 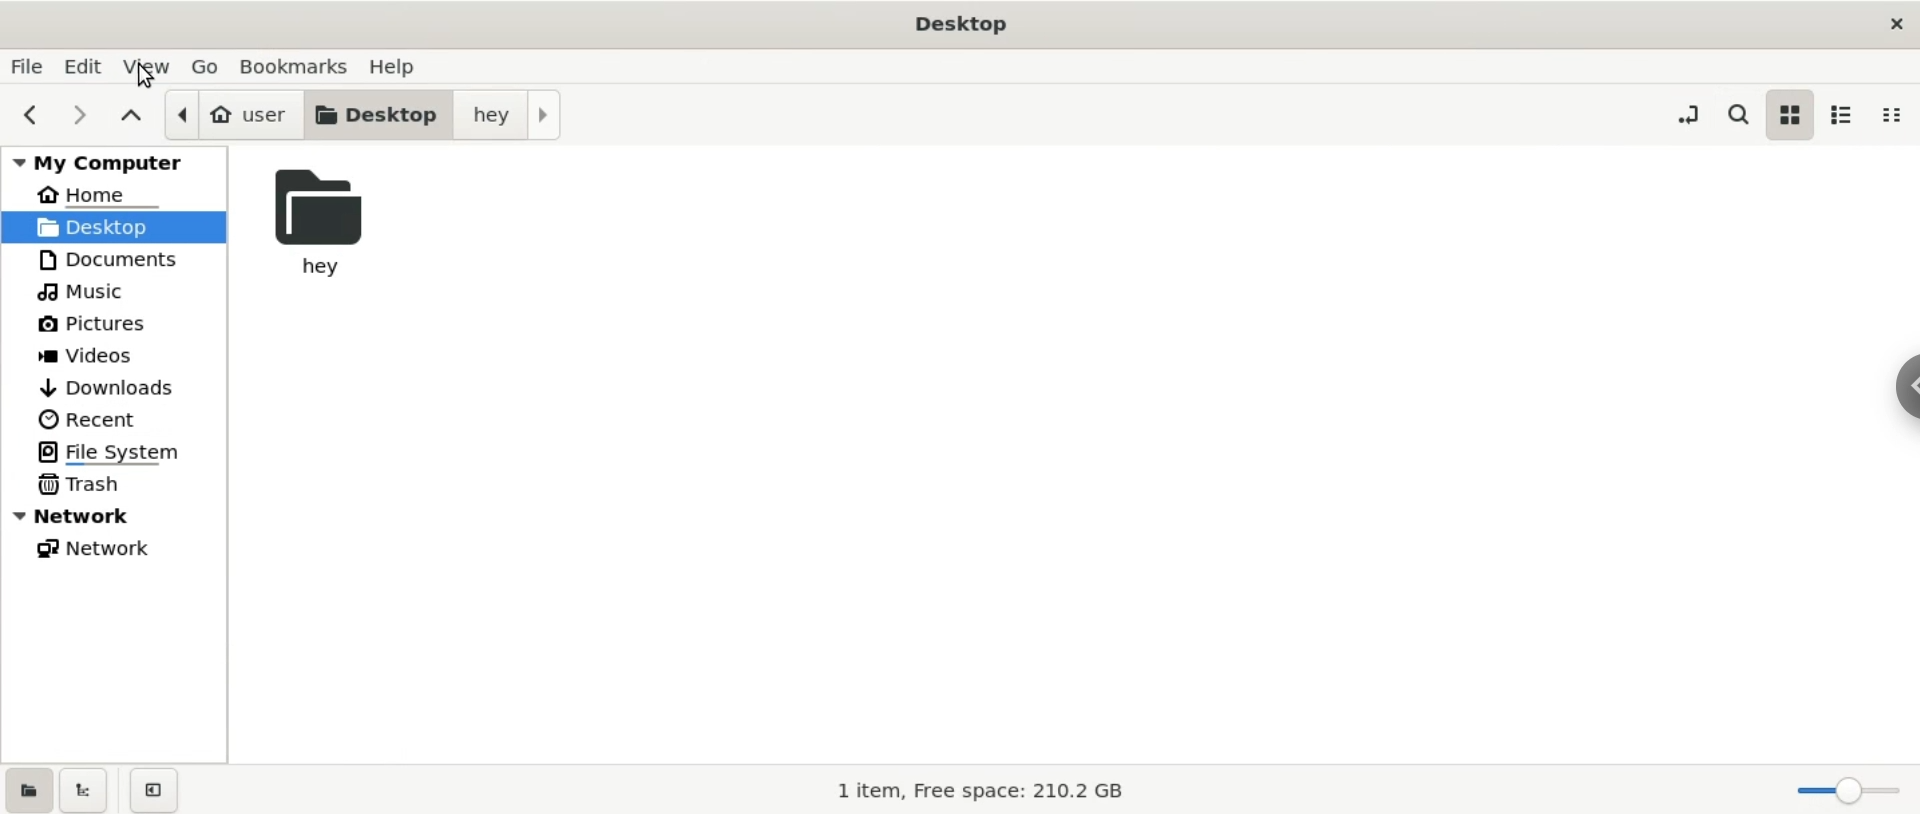 I want to click on previous, so click(x=31, y=111).